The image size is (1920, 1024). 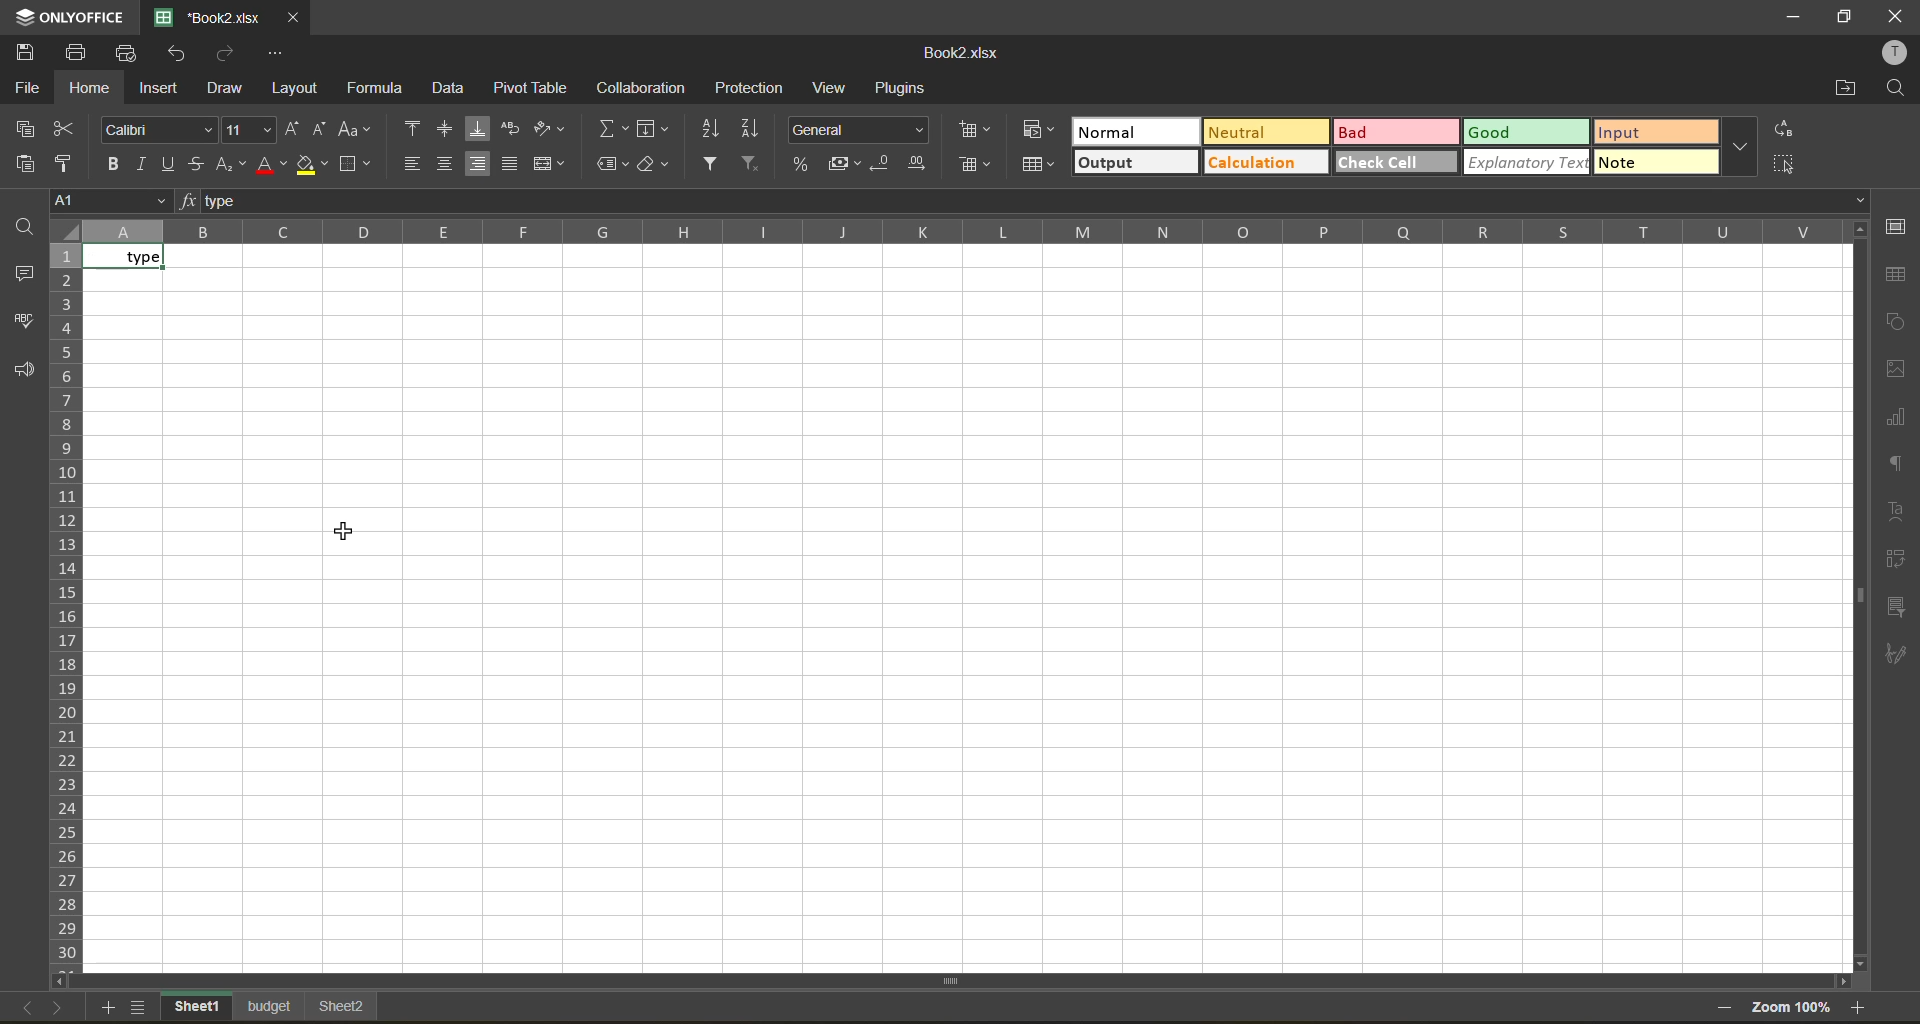 What do you see at coordinates (1041, 132) in the screenshot?
I see `conditional formatting` at bounding box center [1041, 132].